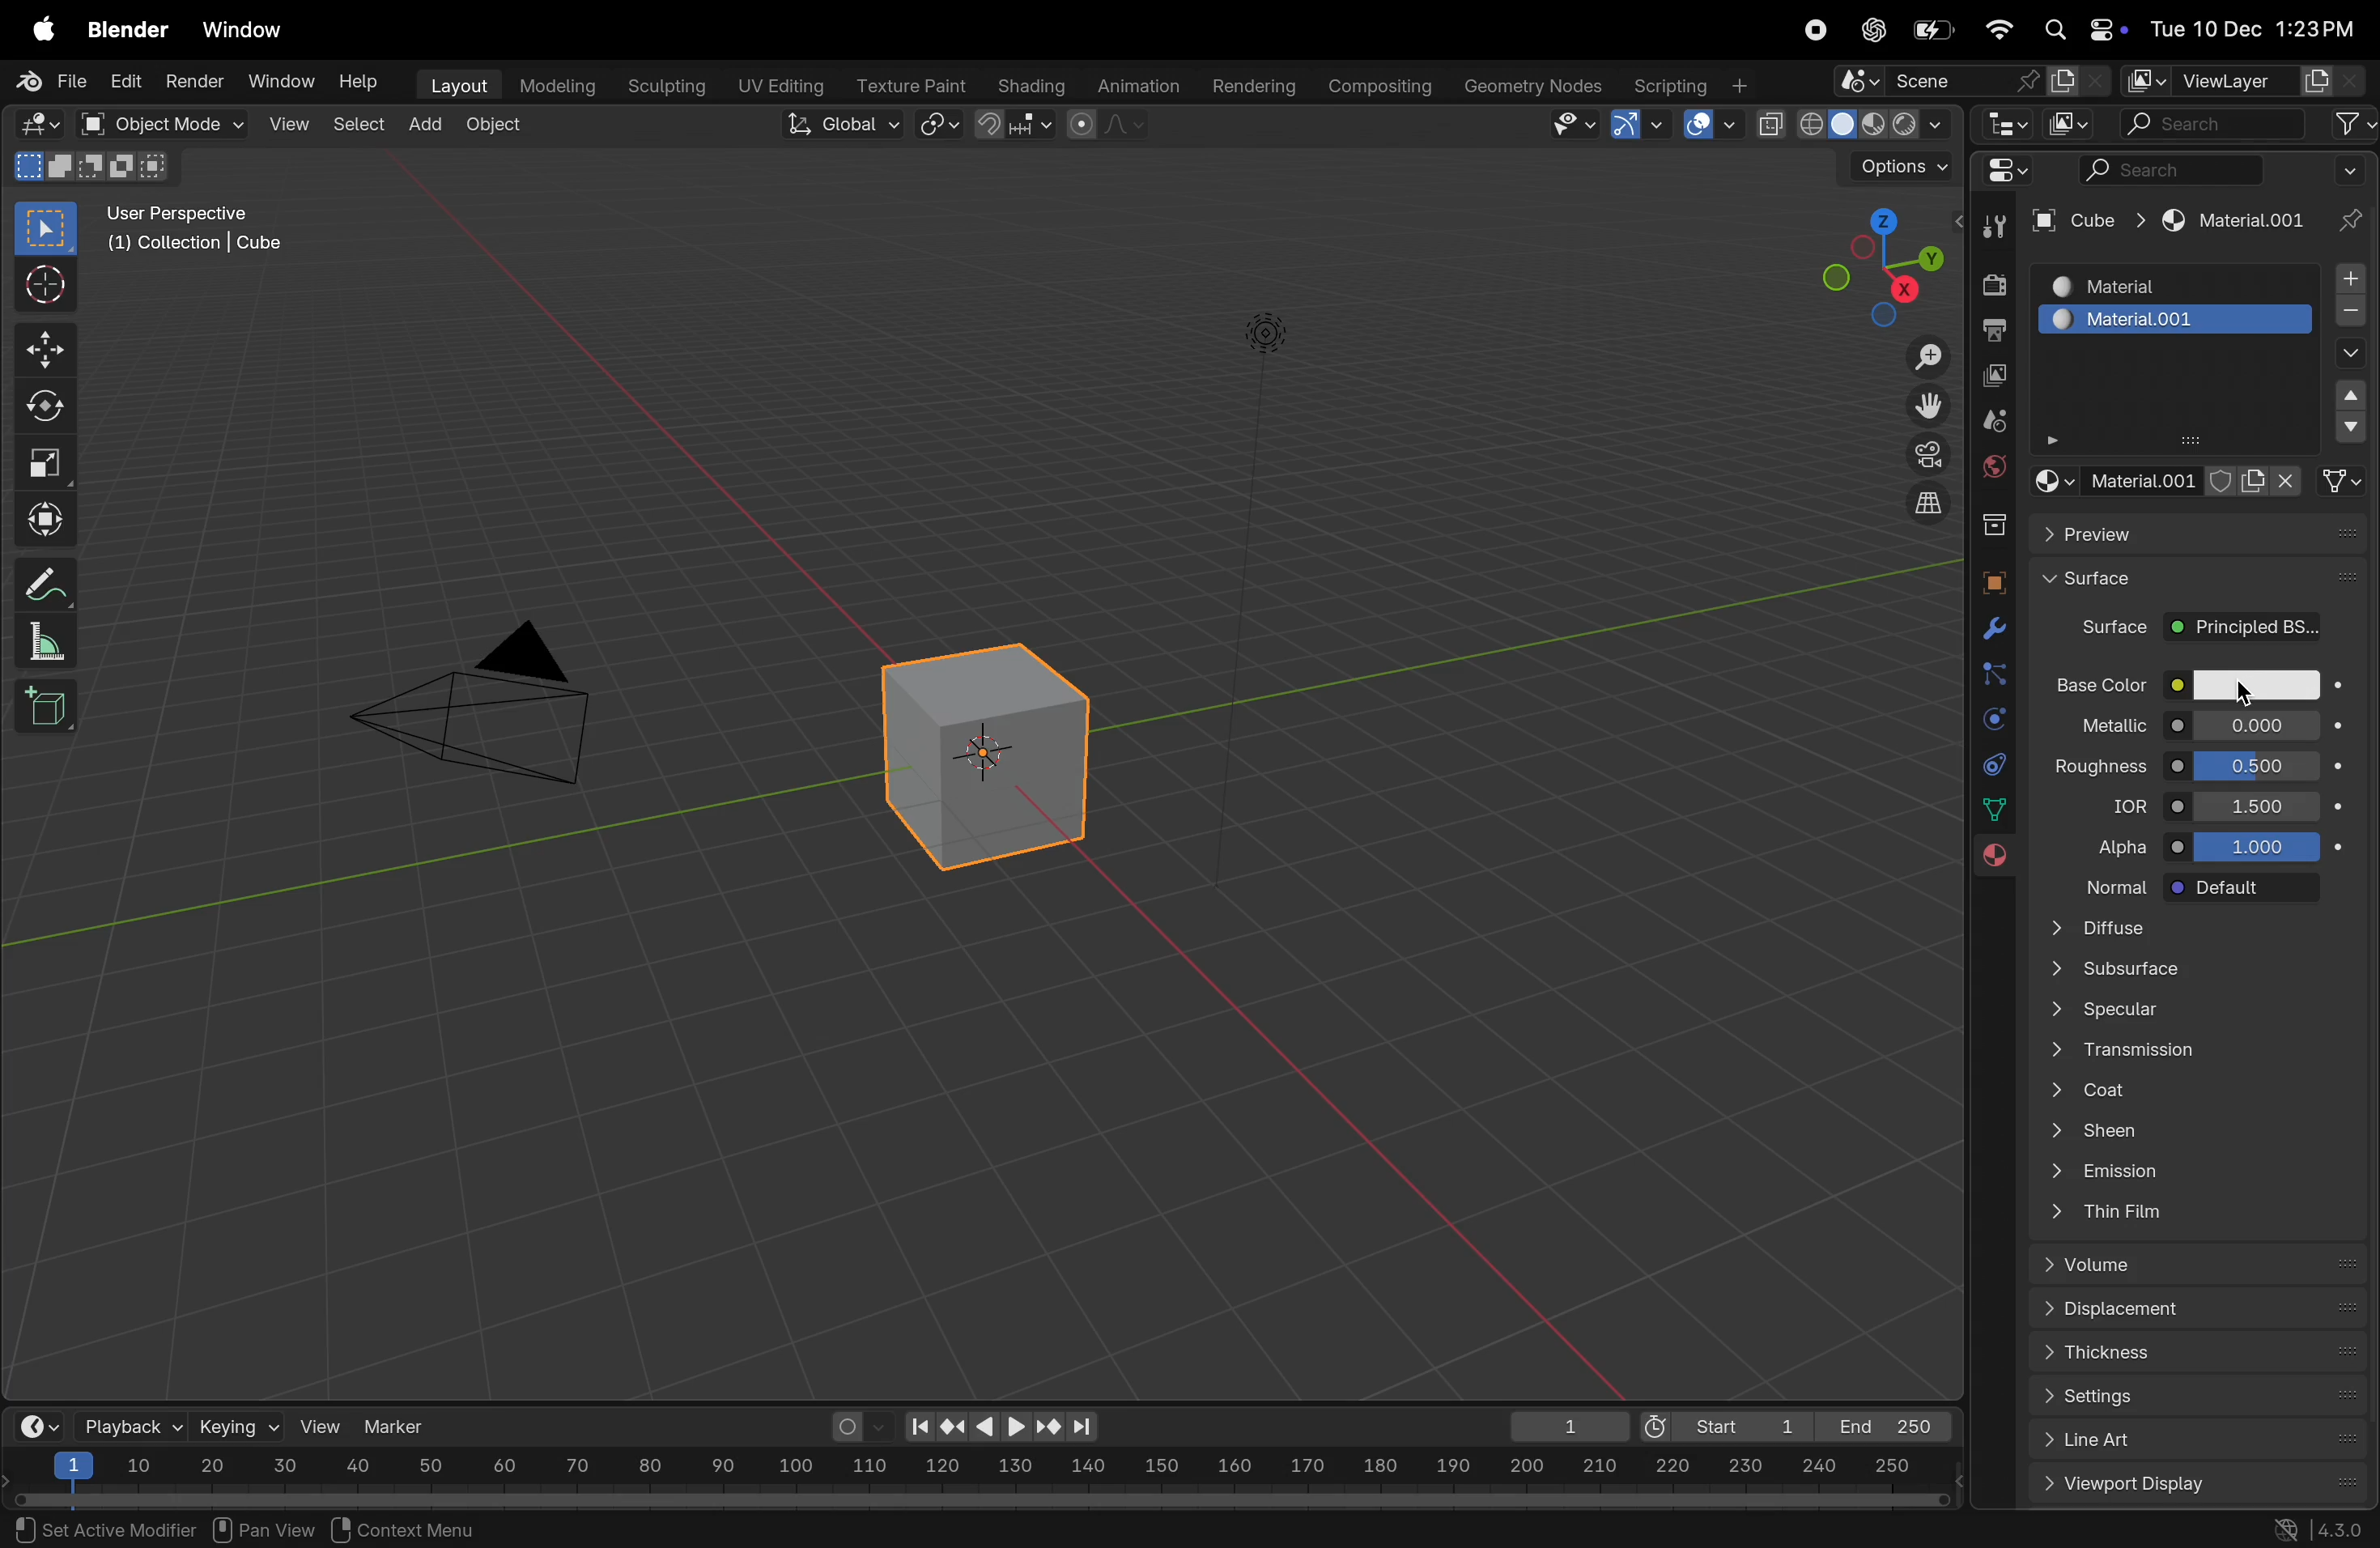 The height and width of the screenshot is (1548, 2380). Describe the element at coordinates (2104, 632) in the screenshot. I see `surface` at that location.